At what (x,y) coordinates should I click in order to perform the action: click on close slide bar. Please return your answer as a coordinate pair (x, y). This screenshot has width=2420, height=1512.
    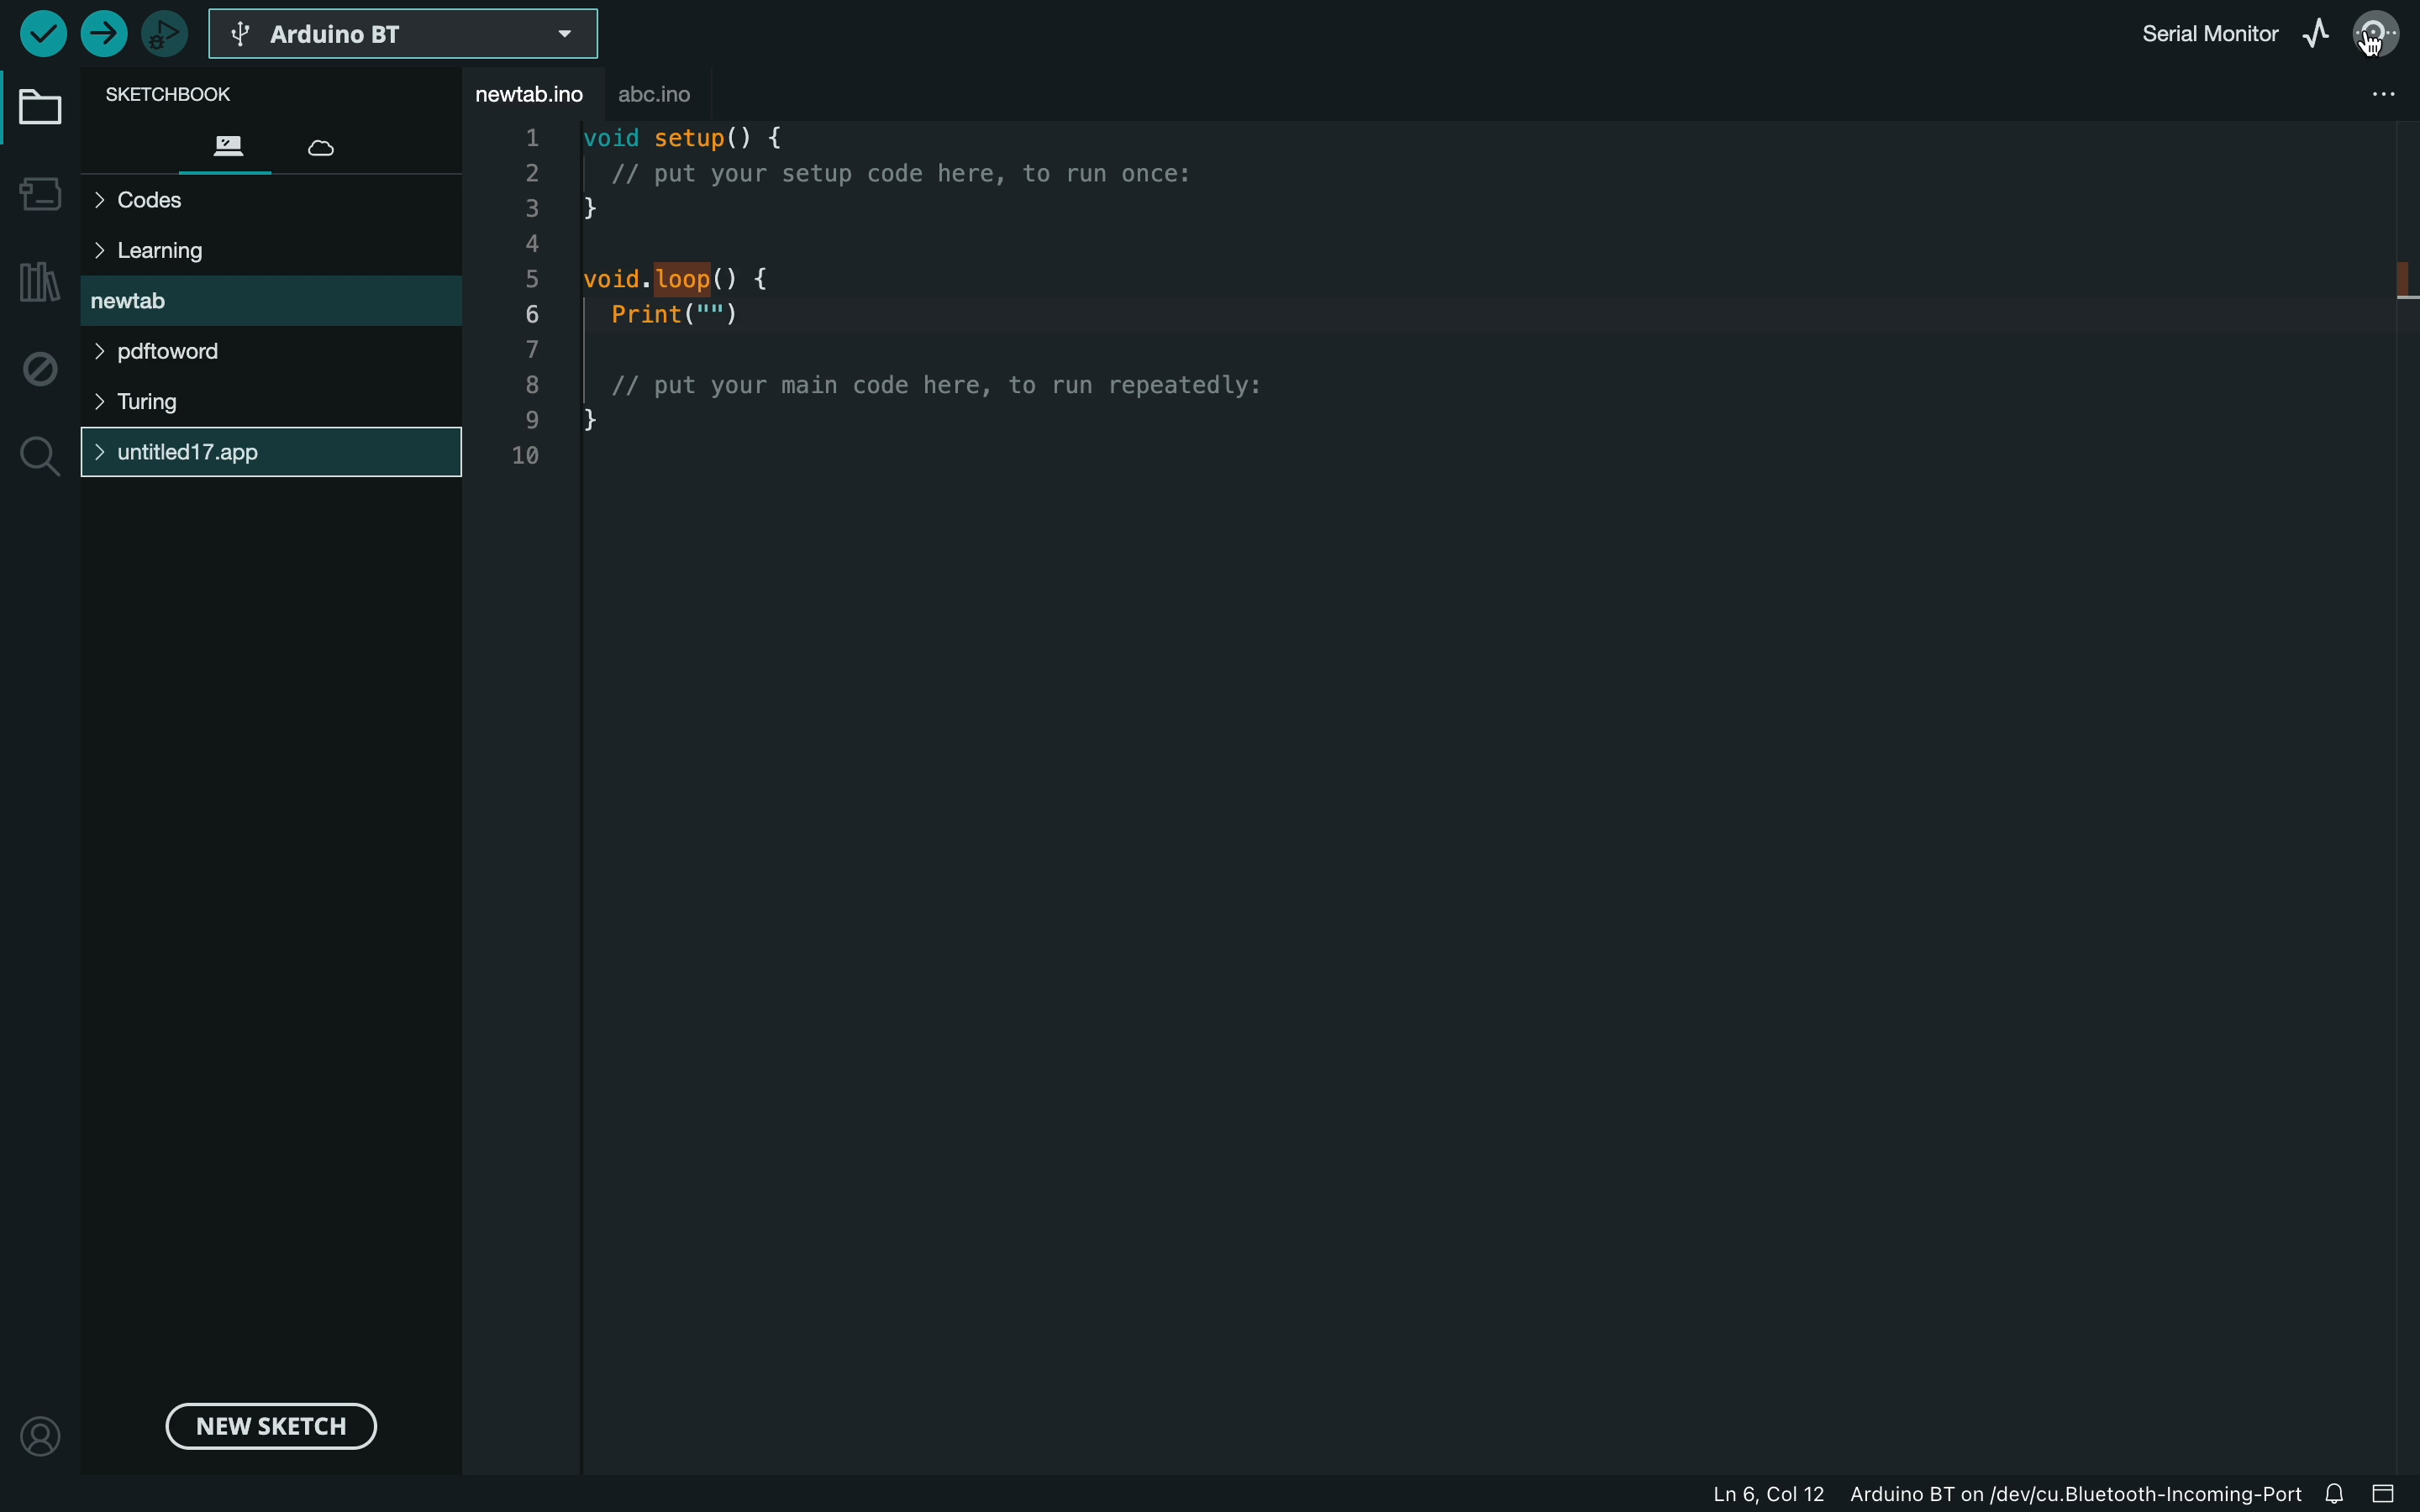
    Looking at the image, I should click on (2390, 1497).